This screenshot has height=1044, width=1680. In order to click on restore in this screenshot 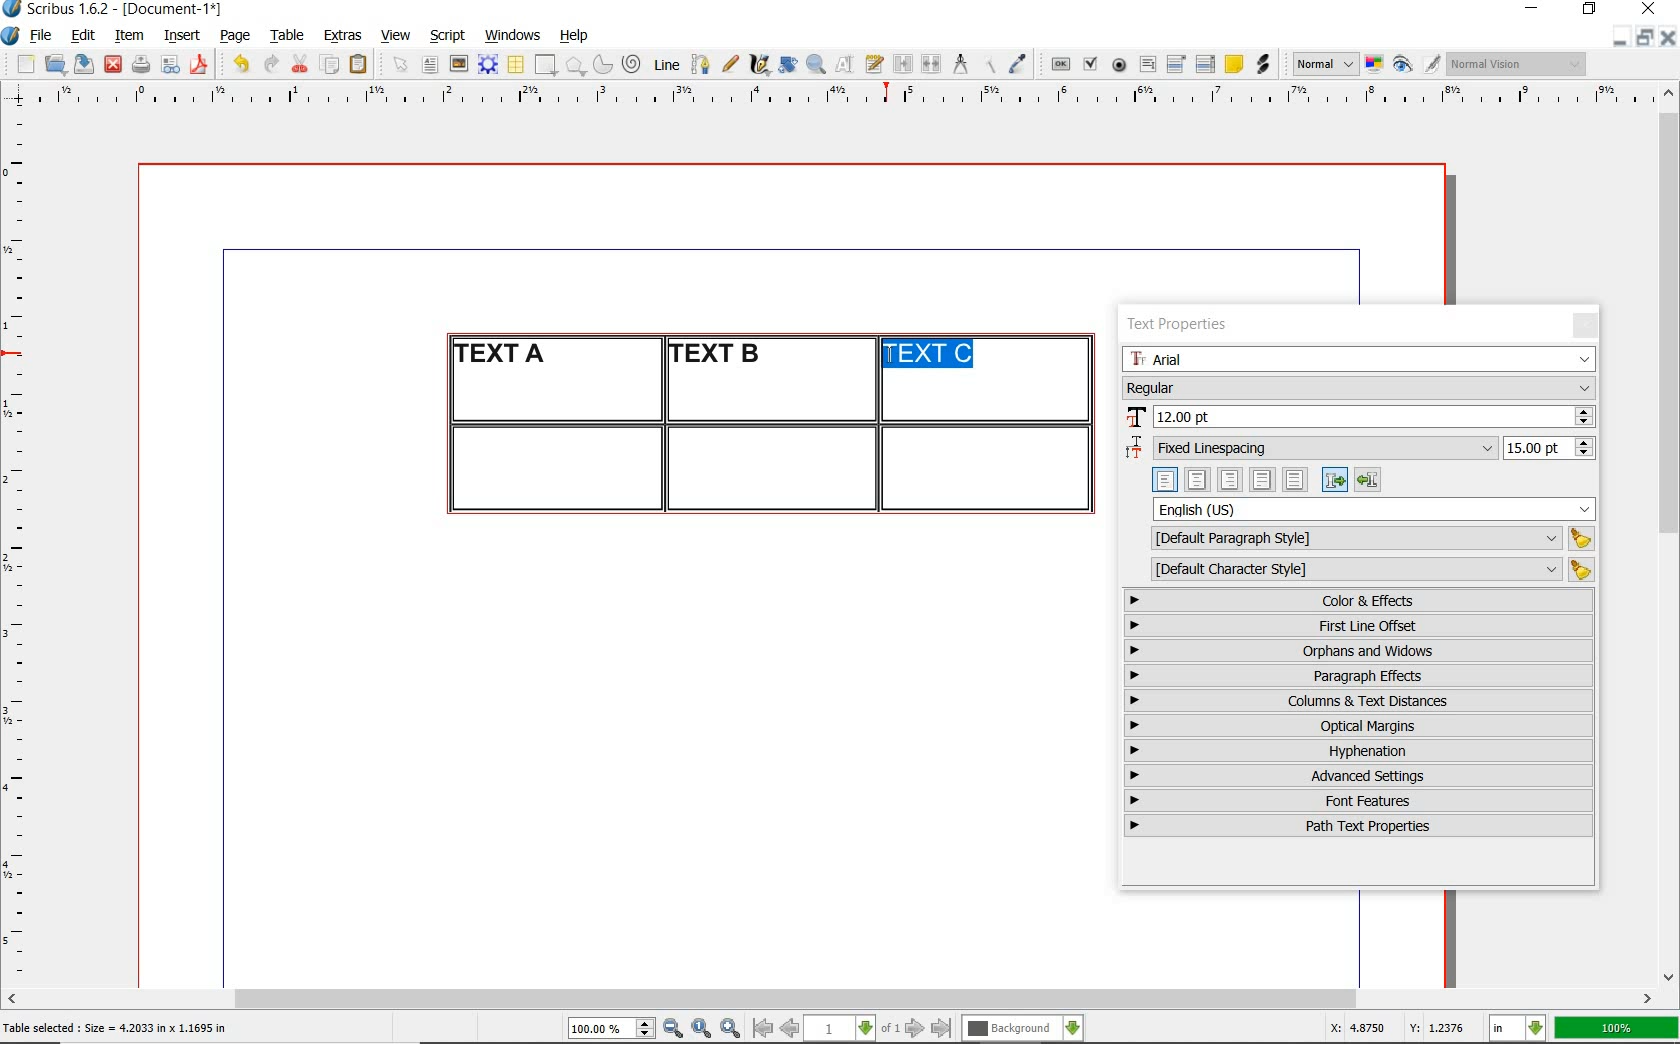, I will do `click(1590, 10)`.